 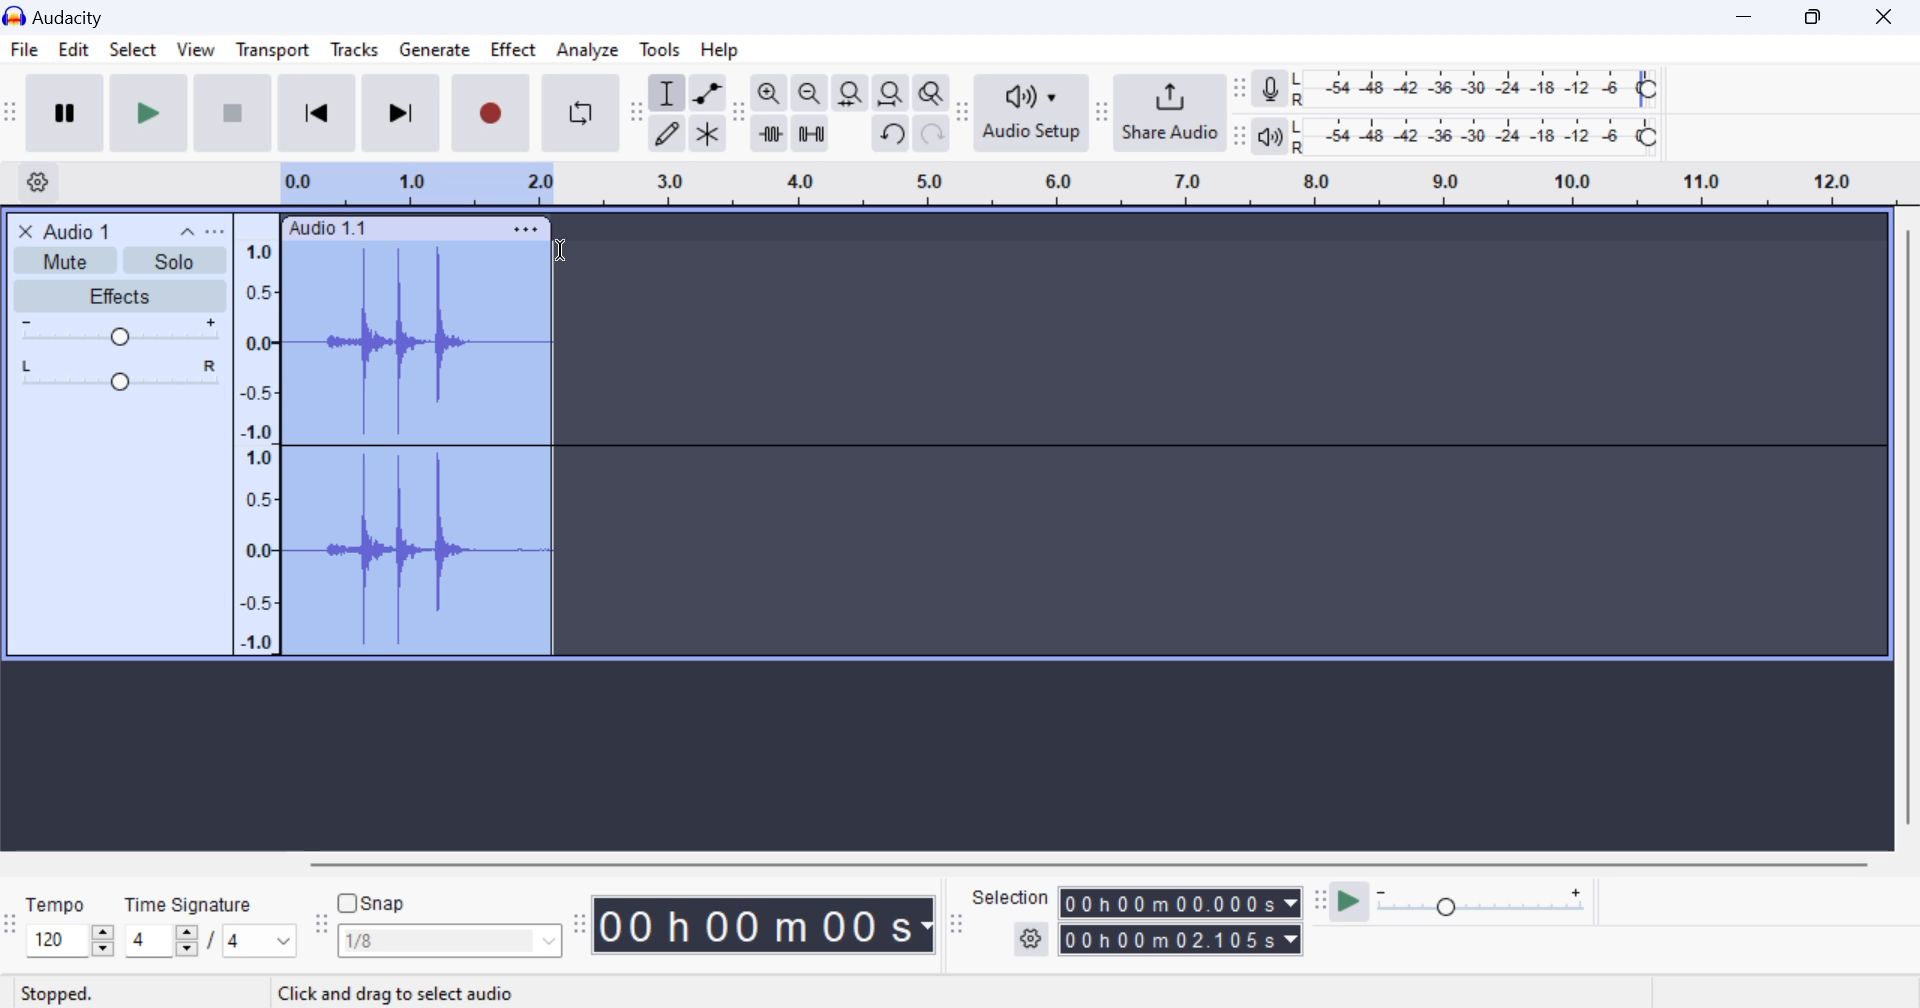 I want to click on Record, so click(x=487, y=114).